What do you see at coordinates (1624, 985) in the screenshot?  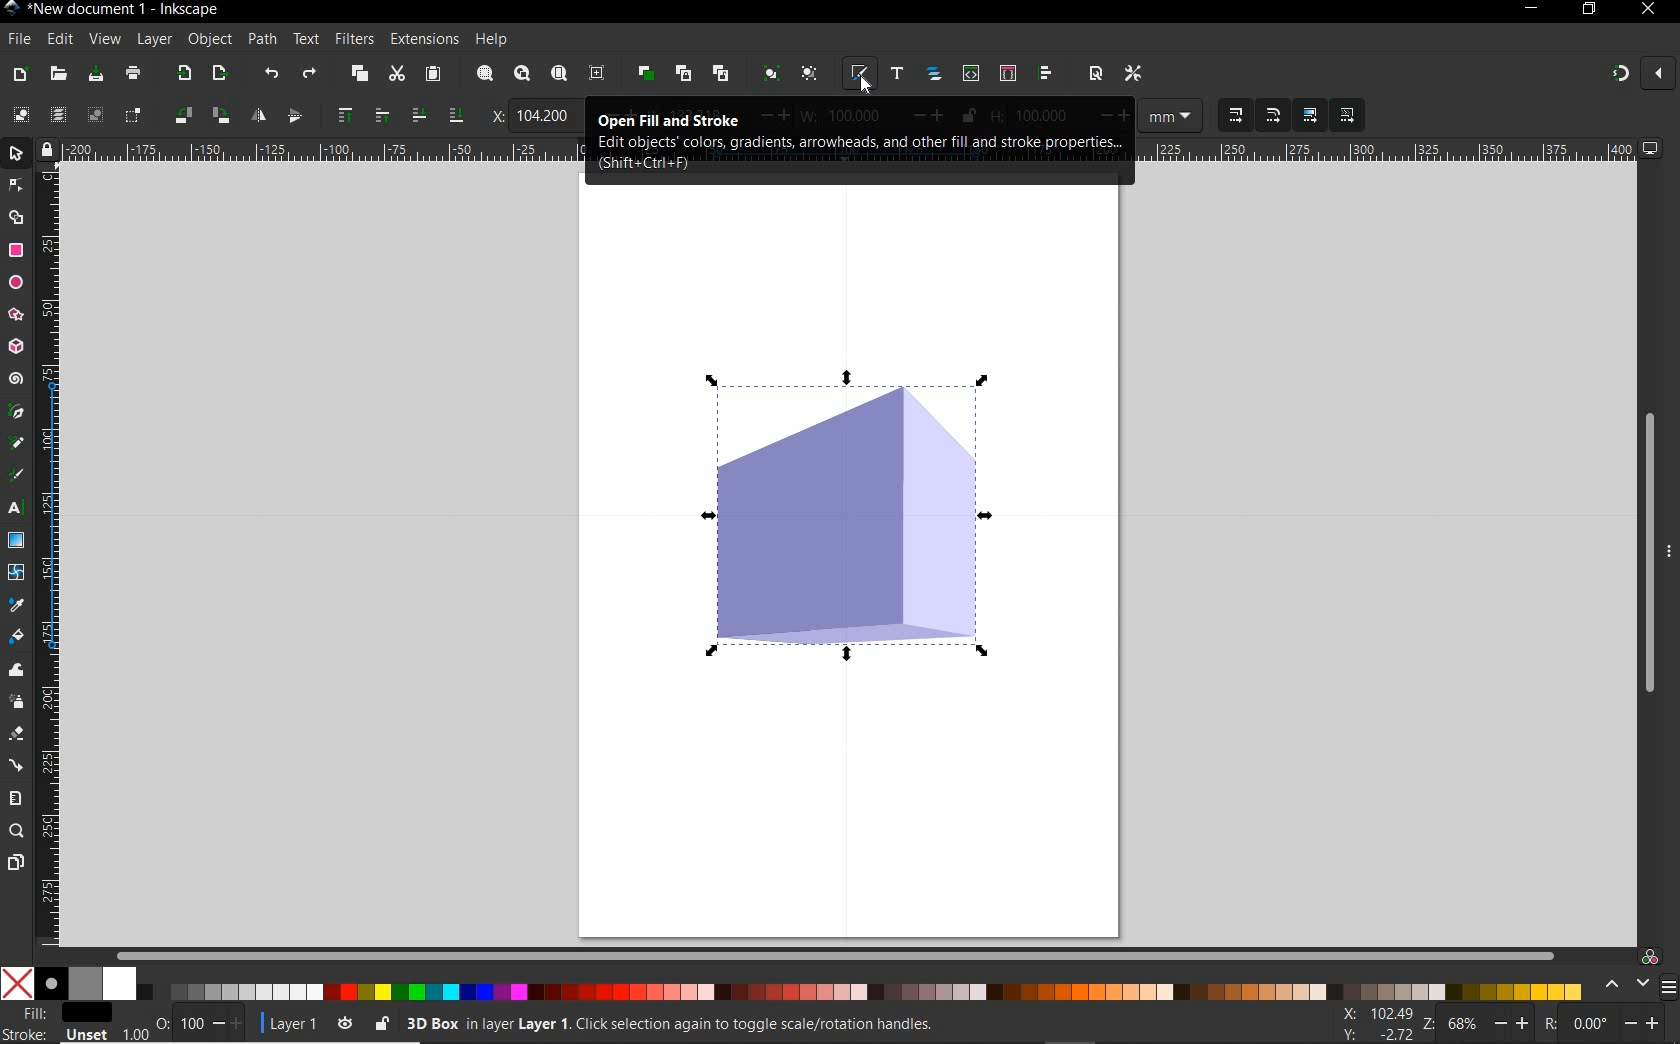 I see `scroll color options` at bounding box center [1624, 985].